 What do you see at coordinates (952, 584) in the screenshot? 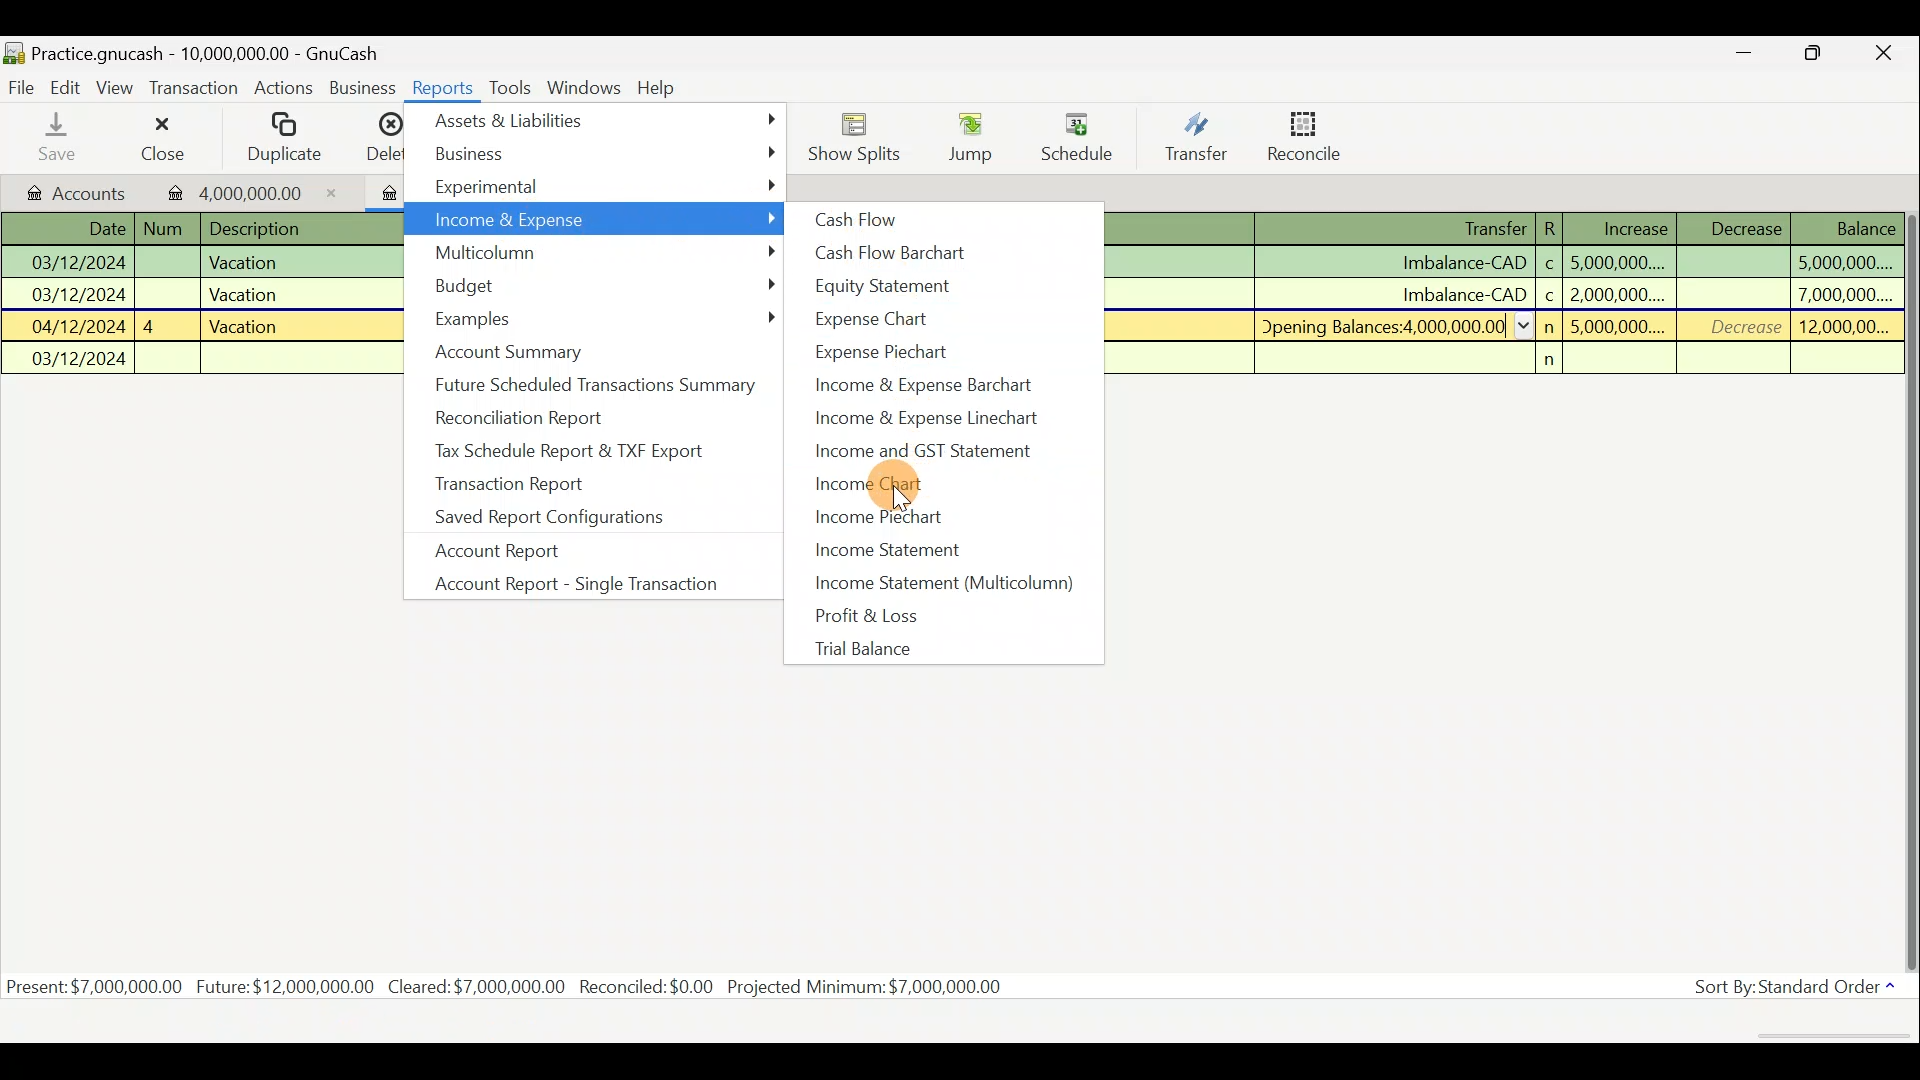
I see `Income statement (multicolumn)` at bounding box center [952, 584].